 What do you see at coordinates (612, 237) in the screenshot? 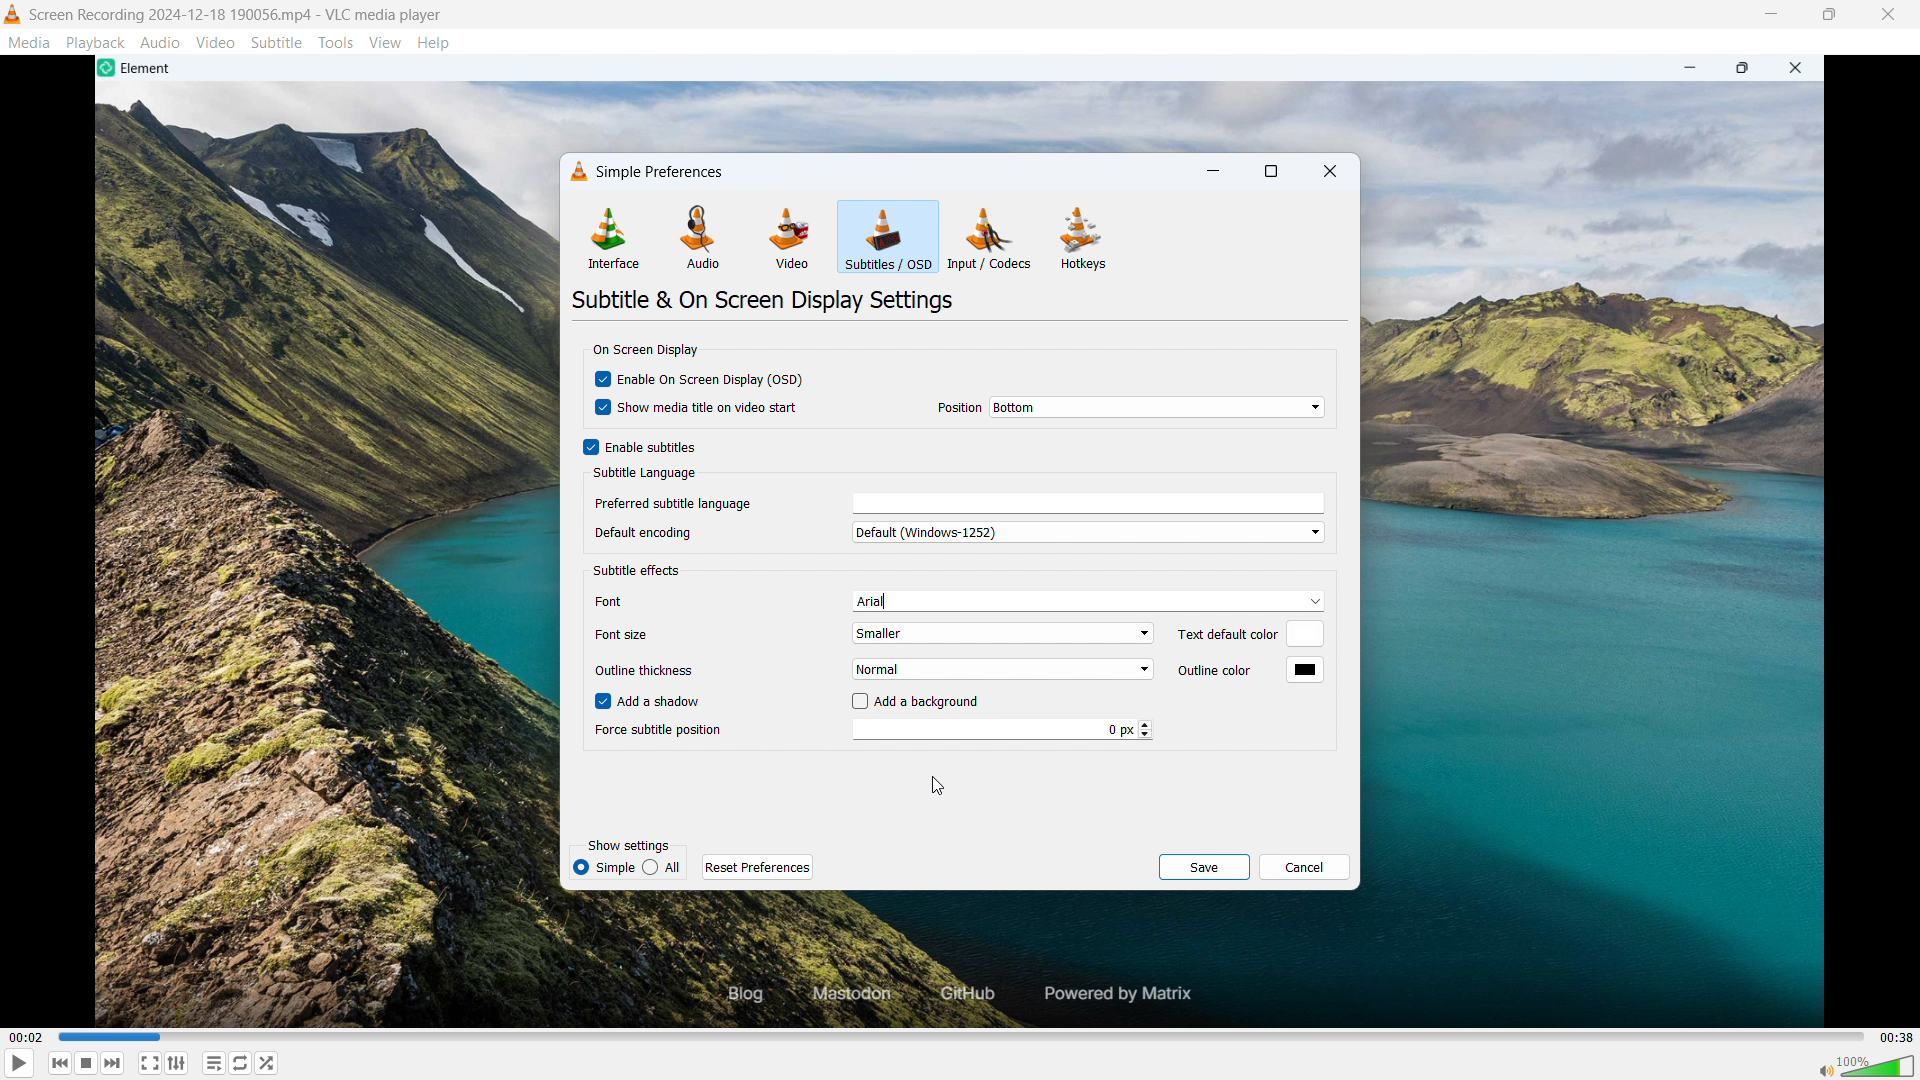
I see `interface` at bounding box center [612, 237].